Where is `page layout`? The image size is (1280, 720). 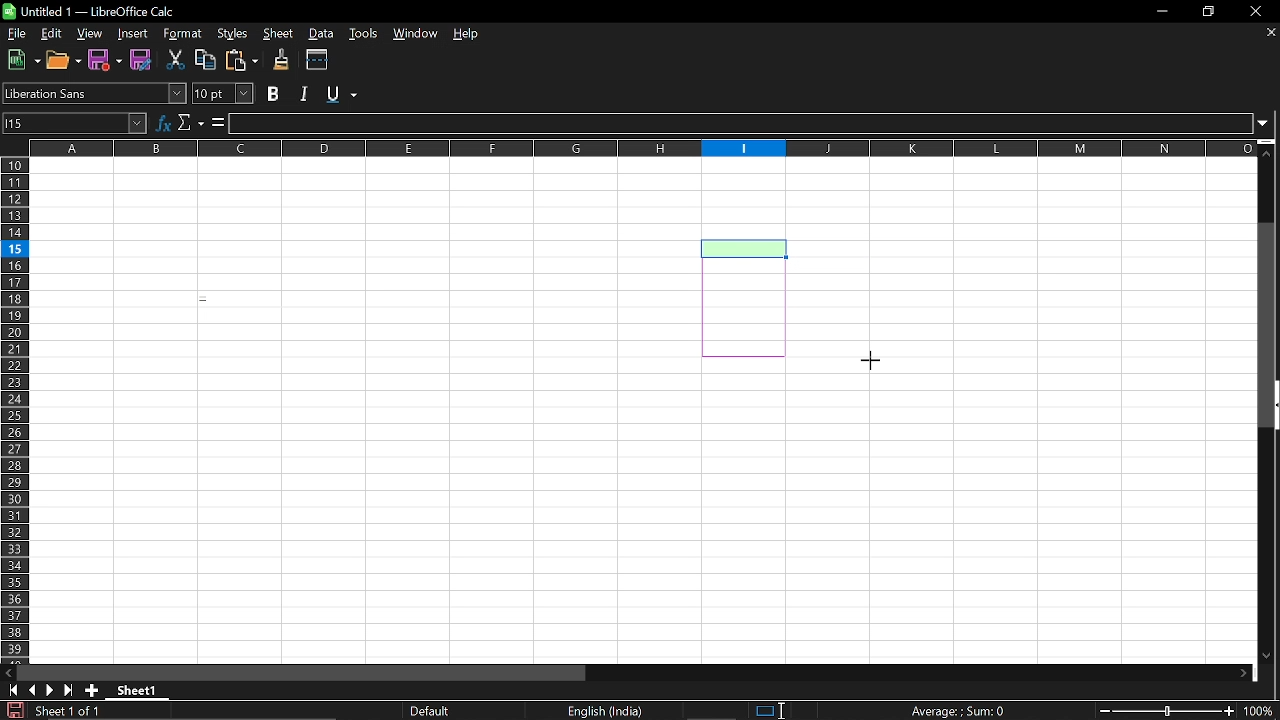 page layout is located at coordinates (432, 710).